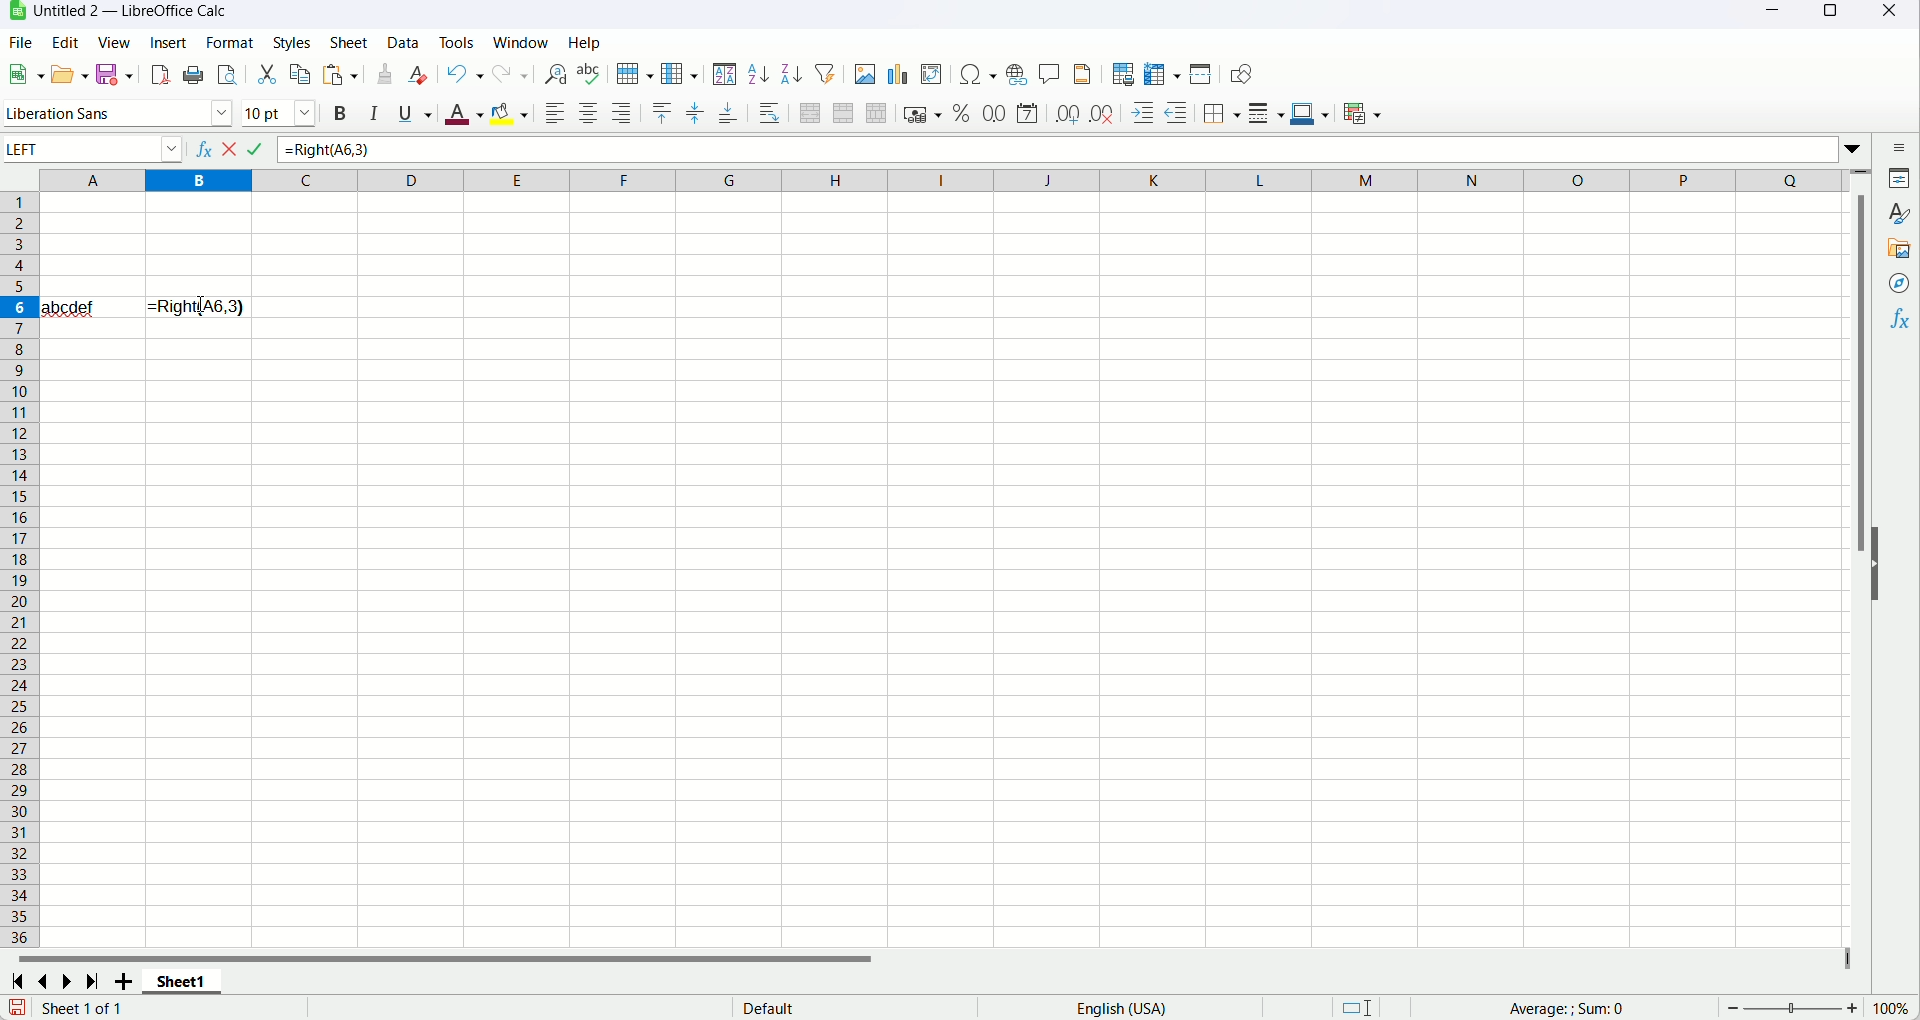  What do you see at coordinates (1120, 1008) in the screenshot?
I see `english (USA)` at bounding box center [1120, 1008].